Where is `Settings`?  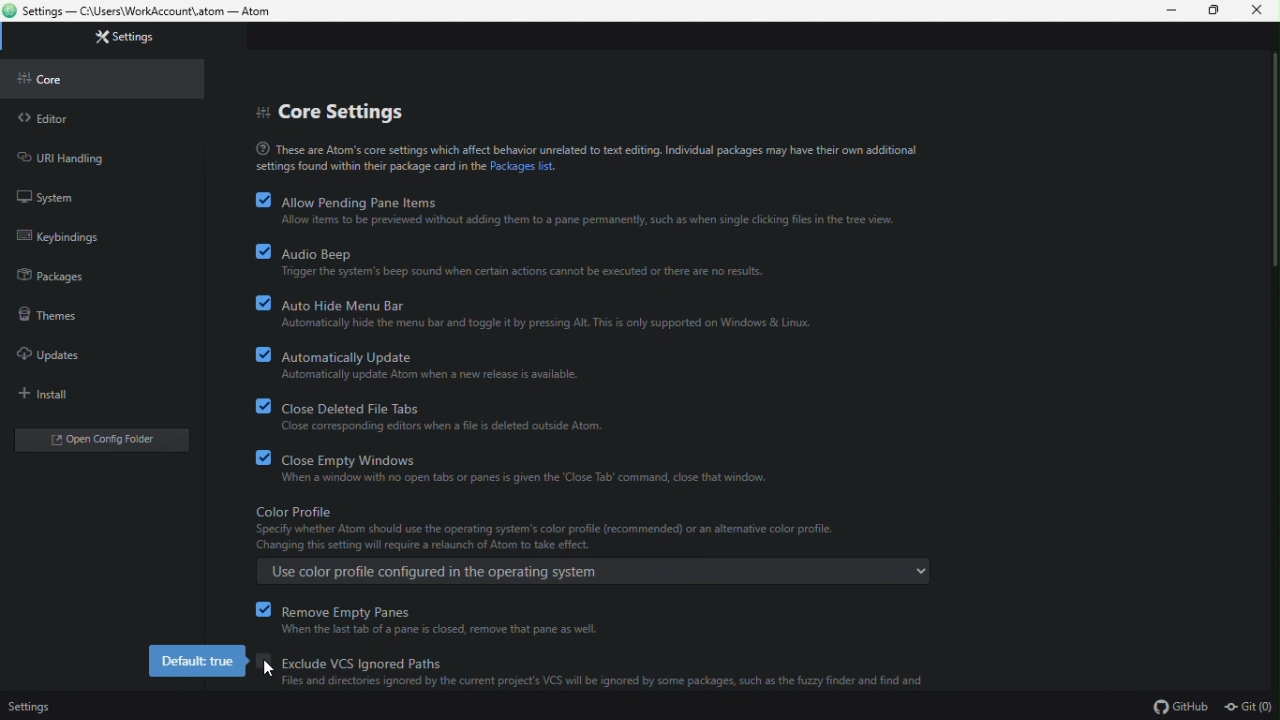
Settings is located at coordinates (28, 708).